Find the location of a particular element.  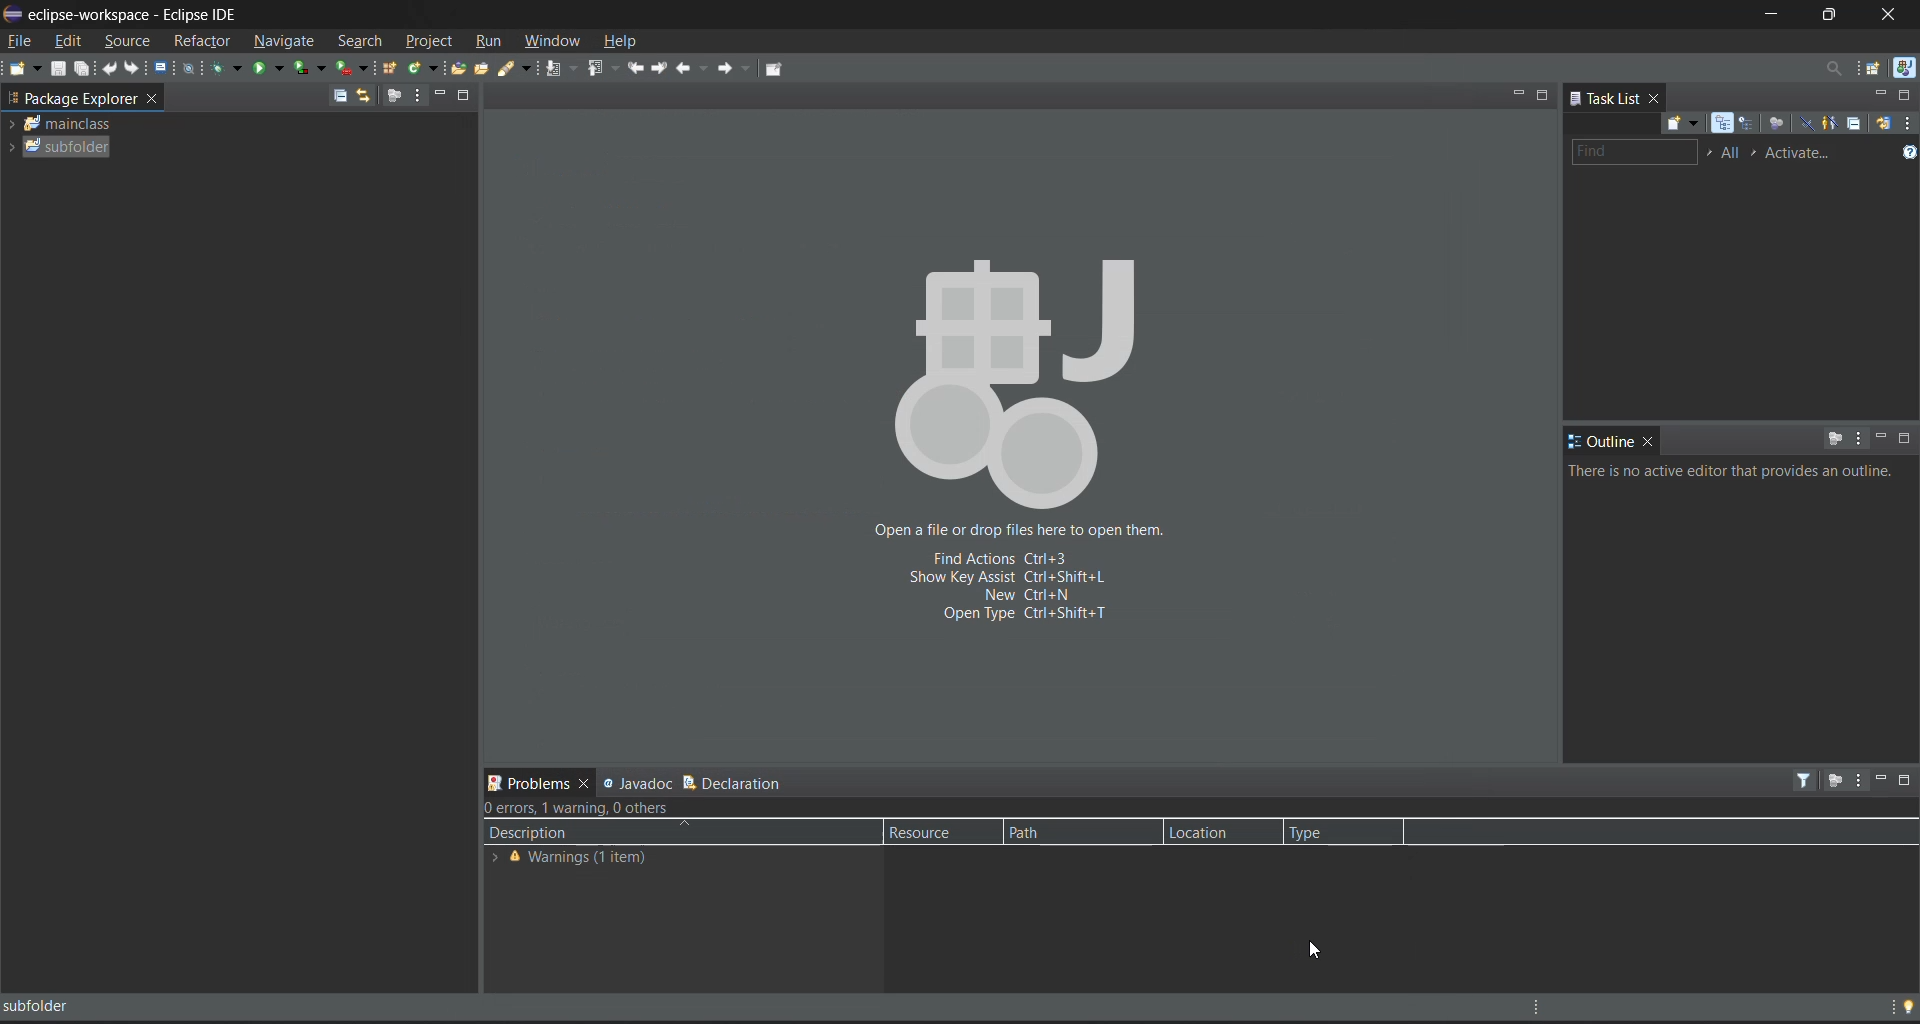

tip of the day is located at coordinates (1906, 1001).